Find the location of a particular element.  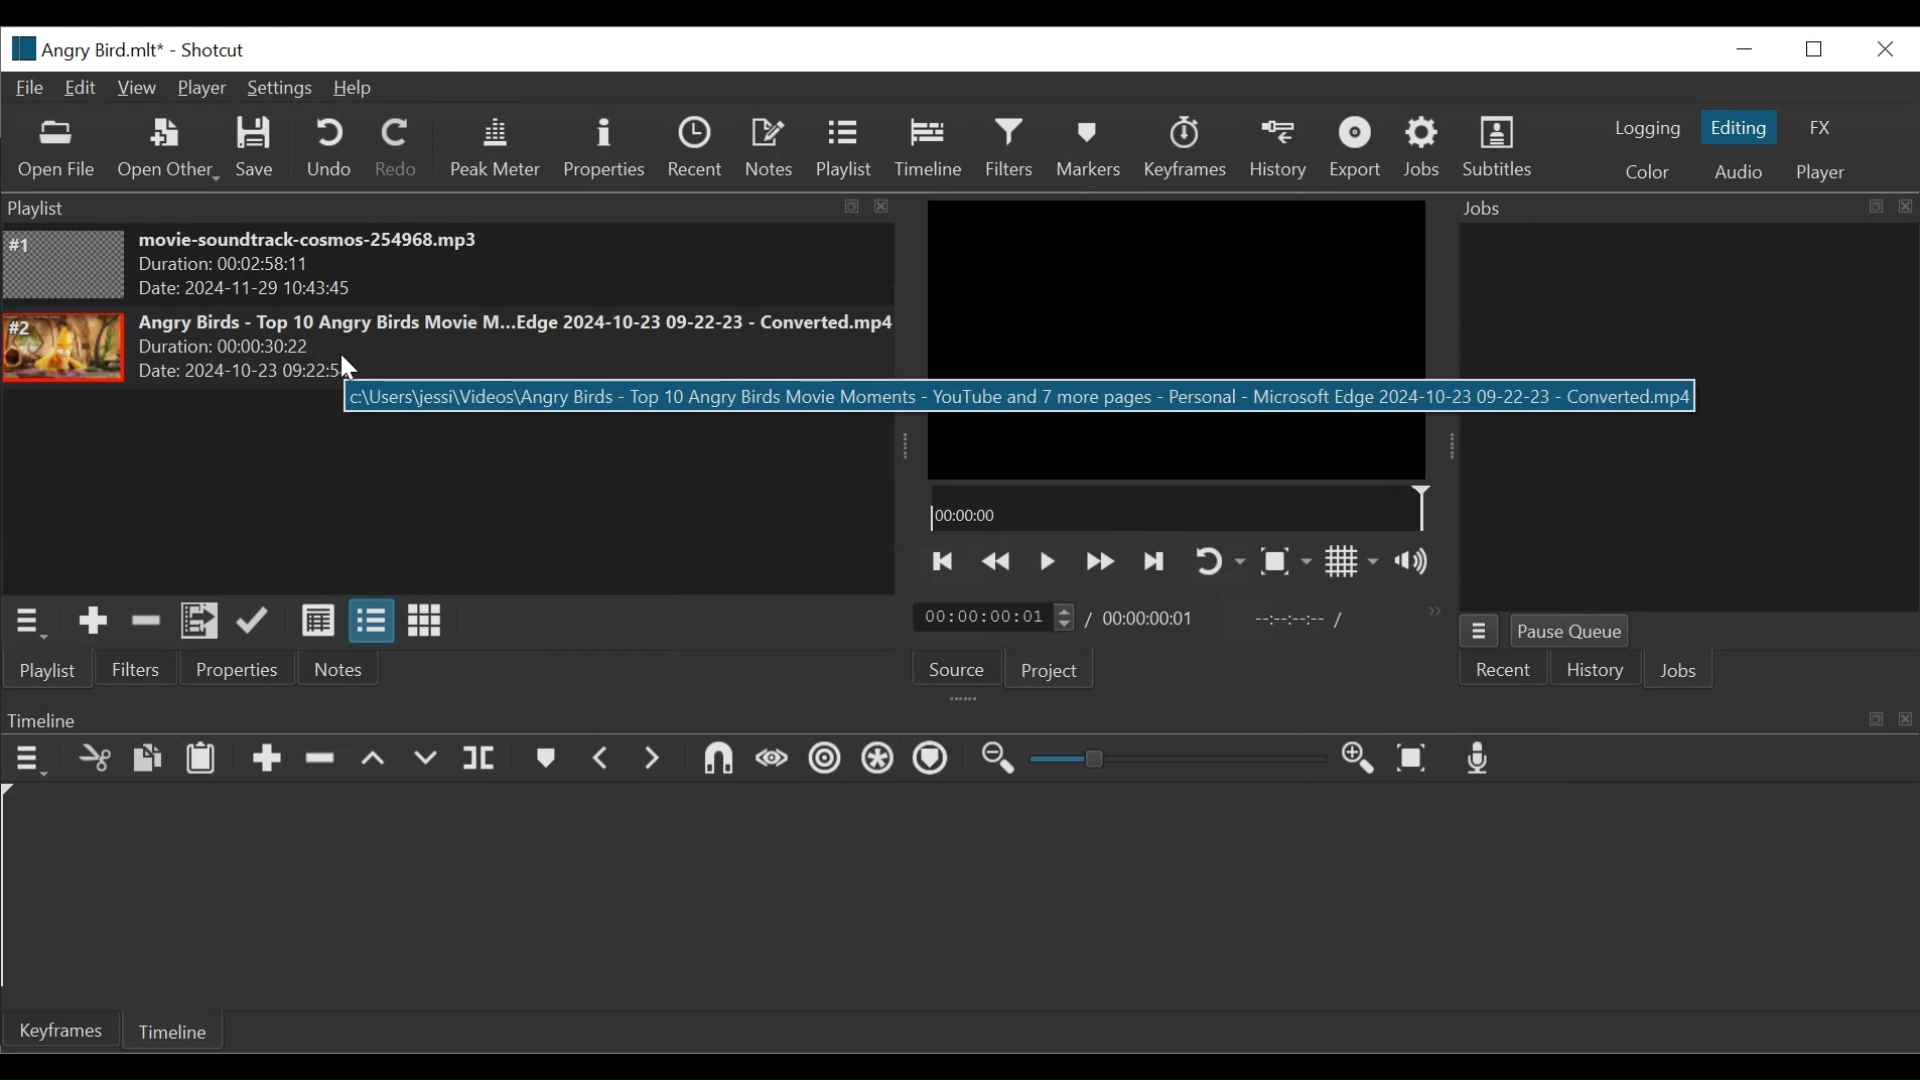

Edit is located at coordinates (80, 87).